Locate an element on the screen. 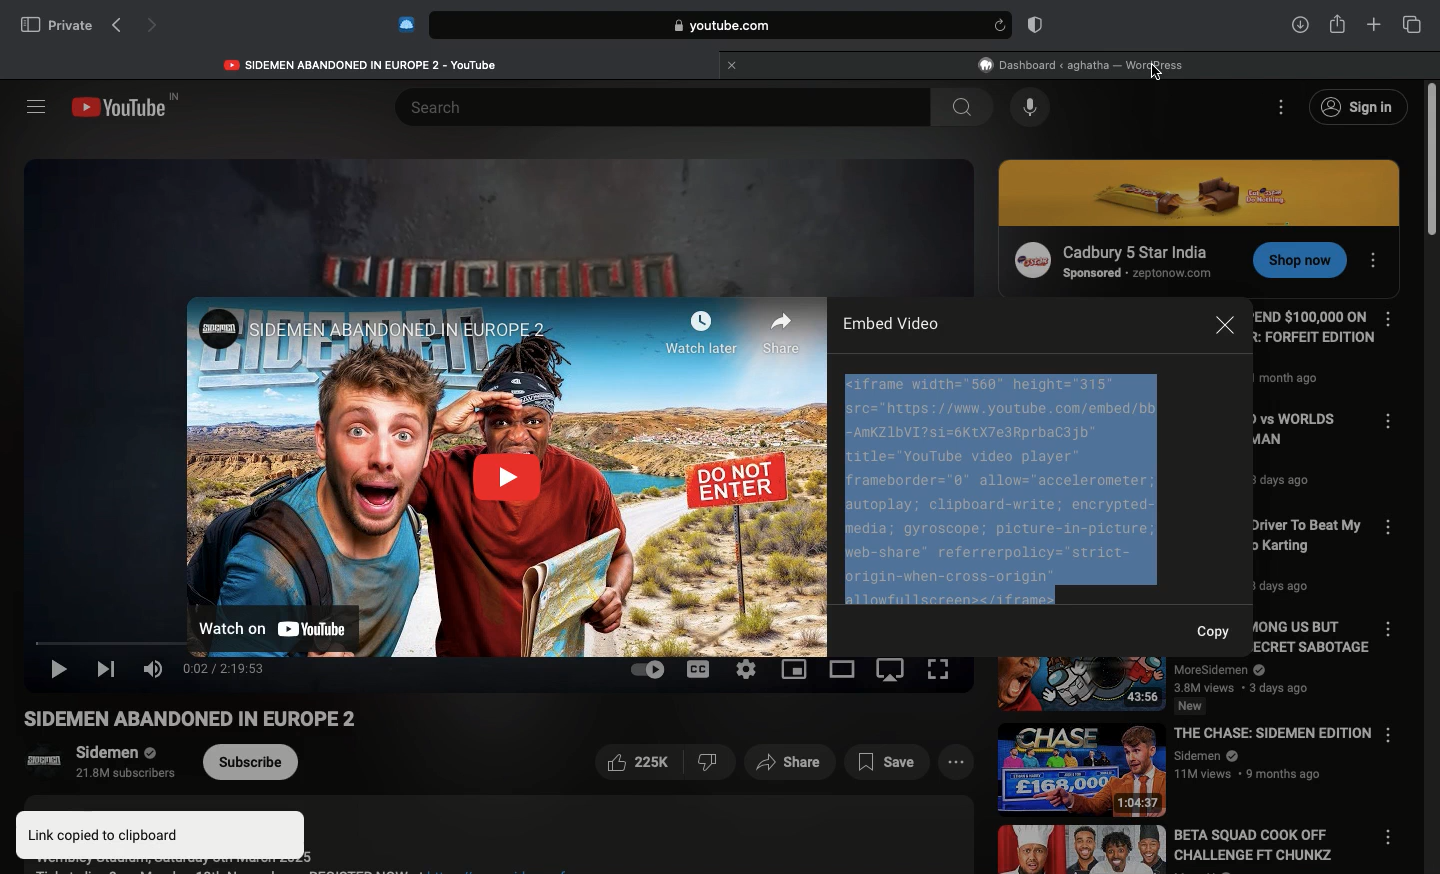 The image size is (1440, 874). Search bar is located at coordinates (644, 106).